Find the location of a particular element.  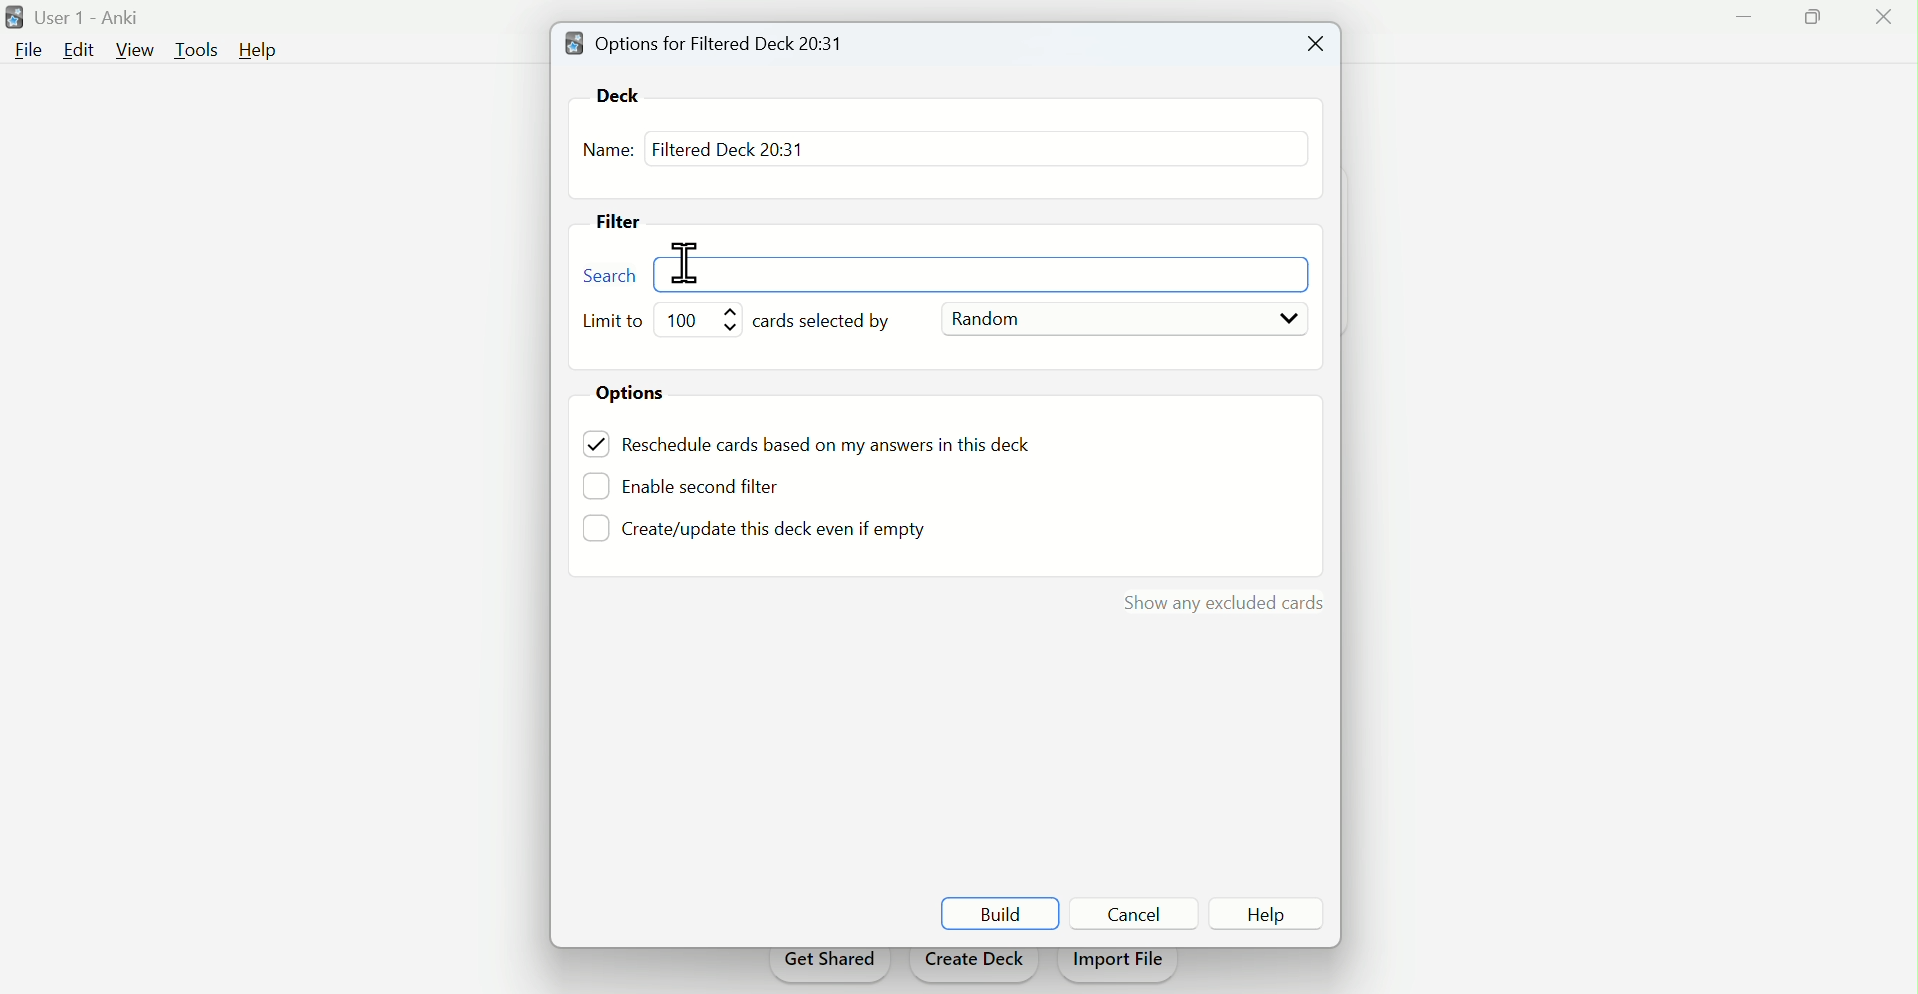

 build Build is located at coordinates (1000, 914).